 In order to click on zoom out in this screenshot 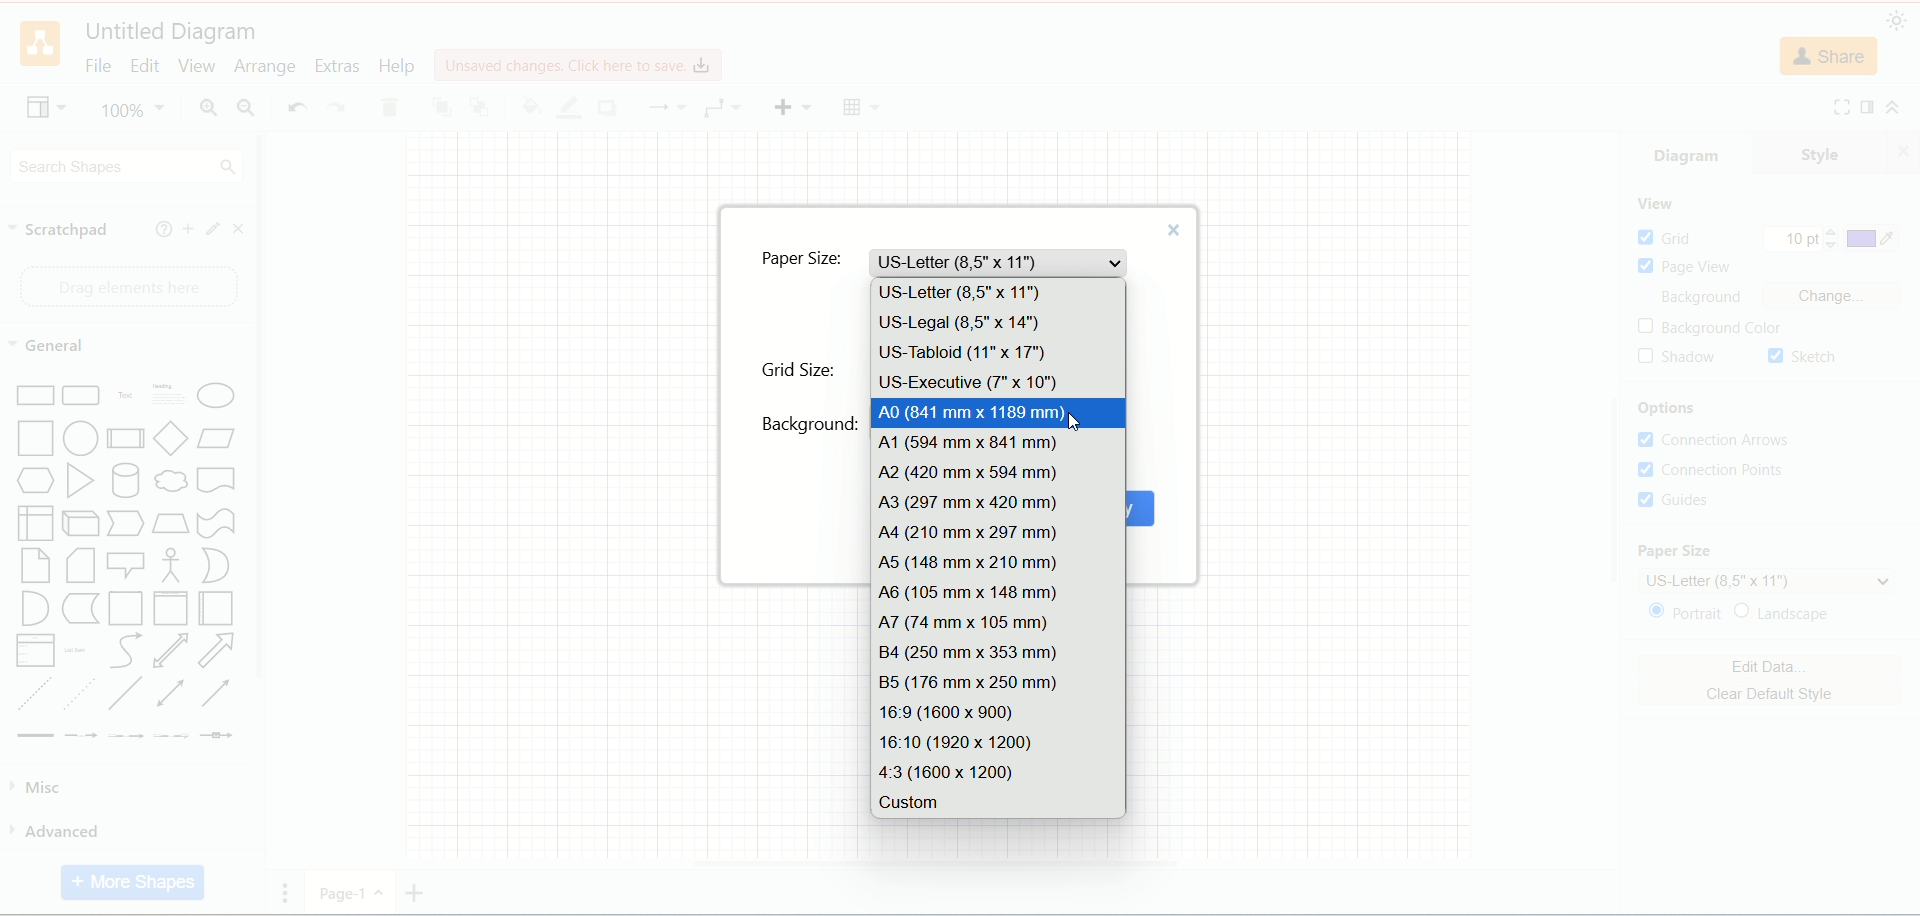, I will do `click(247, 107)`.